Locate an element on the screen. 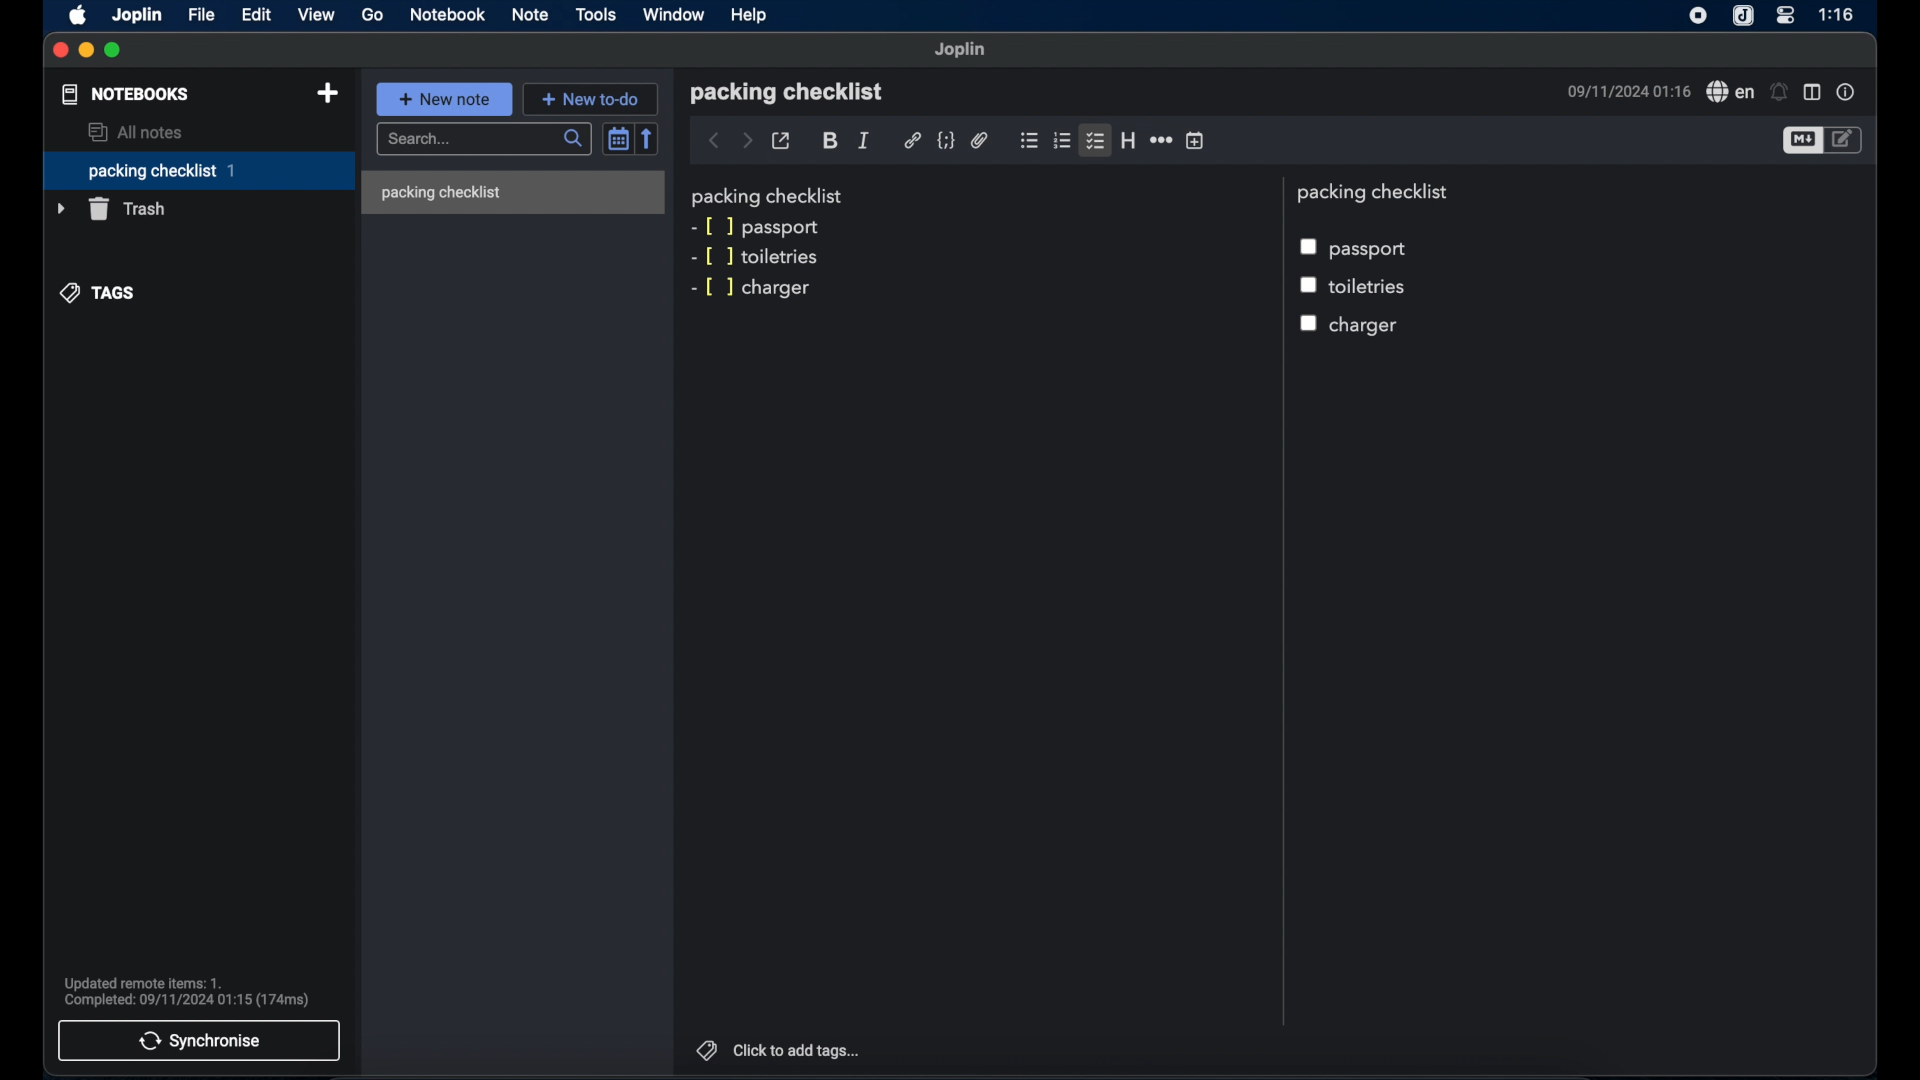 The image size is (1920, 1080). code is located at coordinates (945, 140).